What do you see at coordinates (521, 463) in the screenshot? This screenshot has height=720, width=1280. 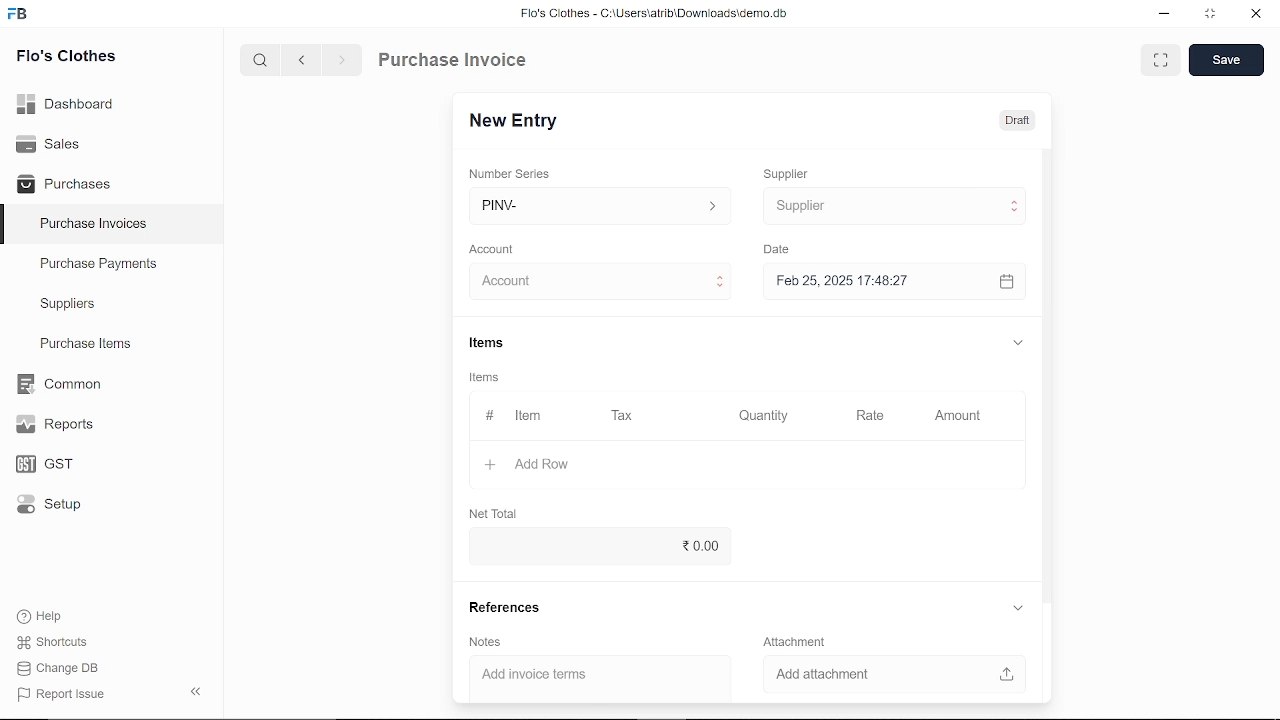 I see `+ Add Row` at bounding box center [521, 463].